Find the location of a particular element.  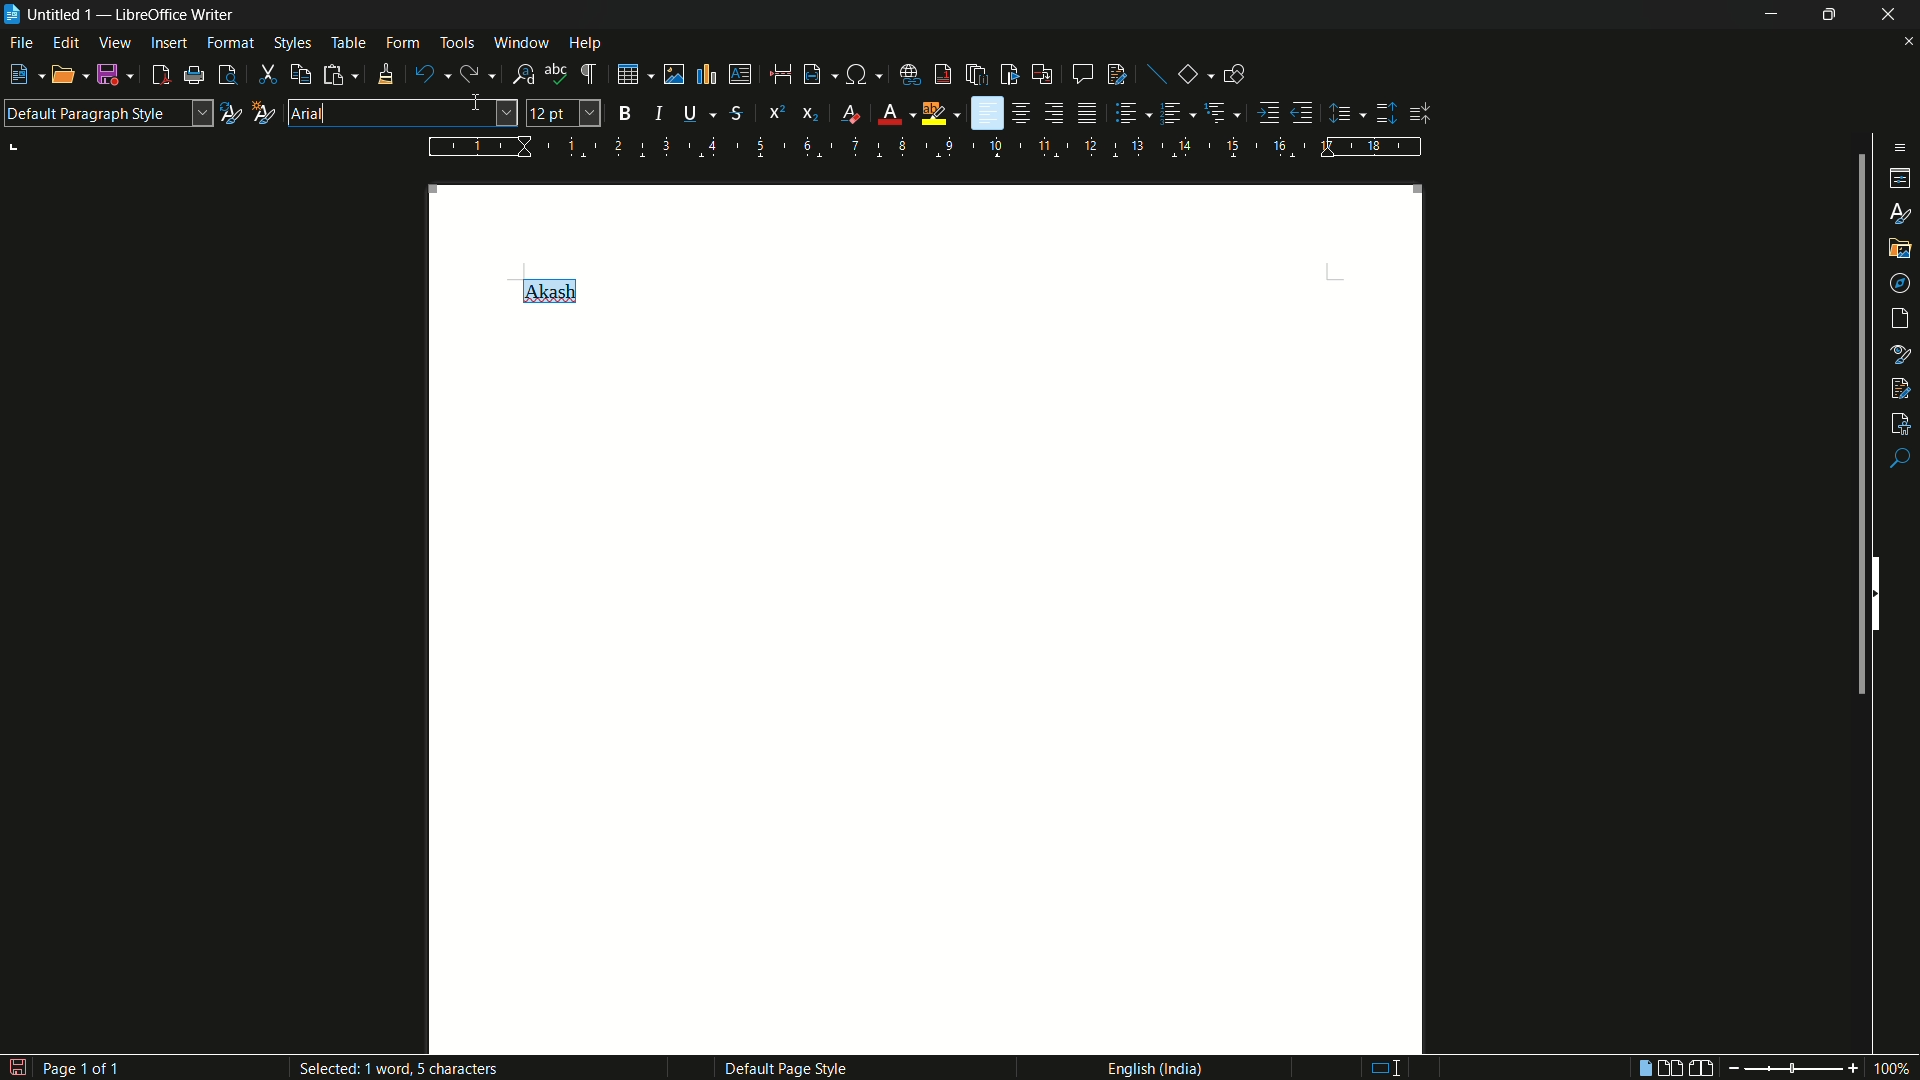

page break is located at coordinates (779, 74).